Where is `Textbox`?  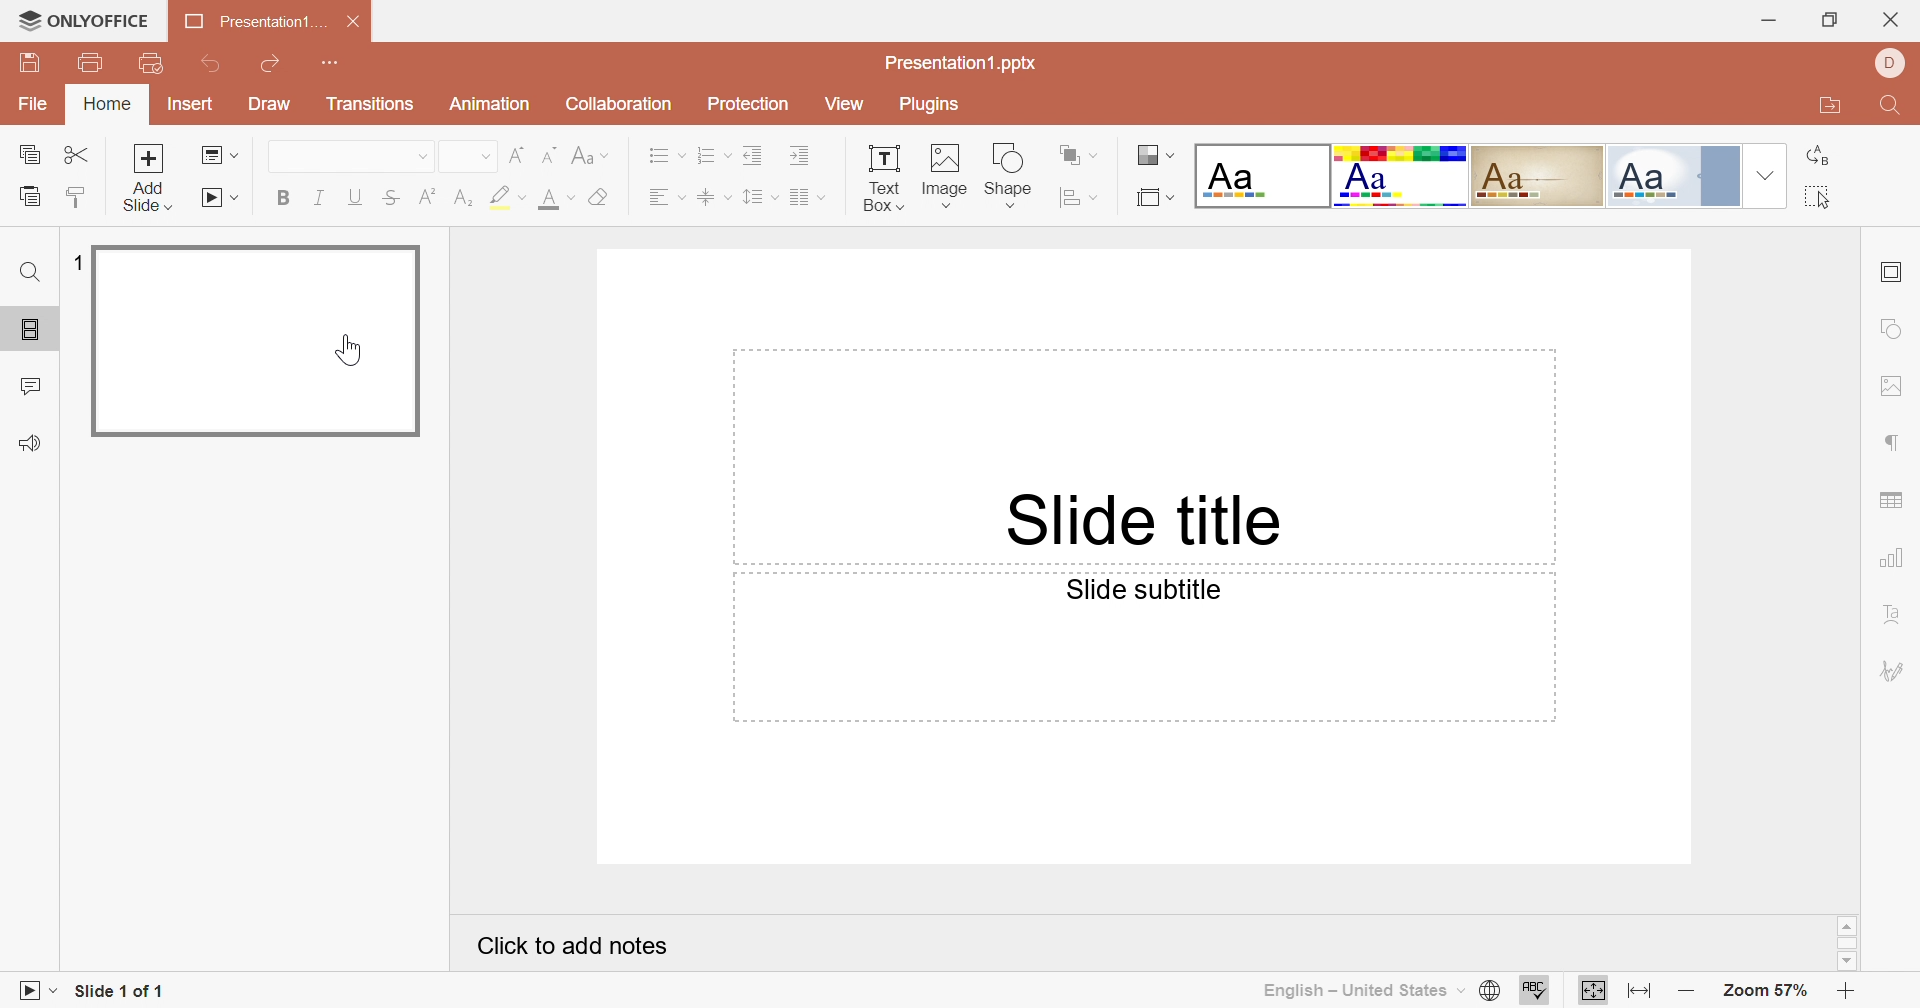 Textbox is located at coordinates (885, 179).